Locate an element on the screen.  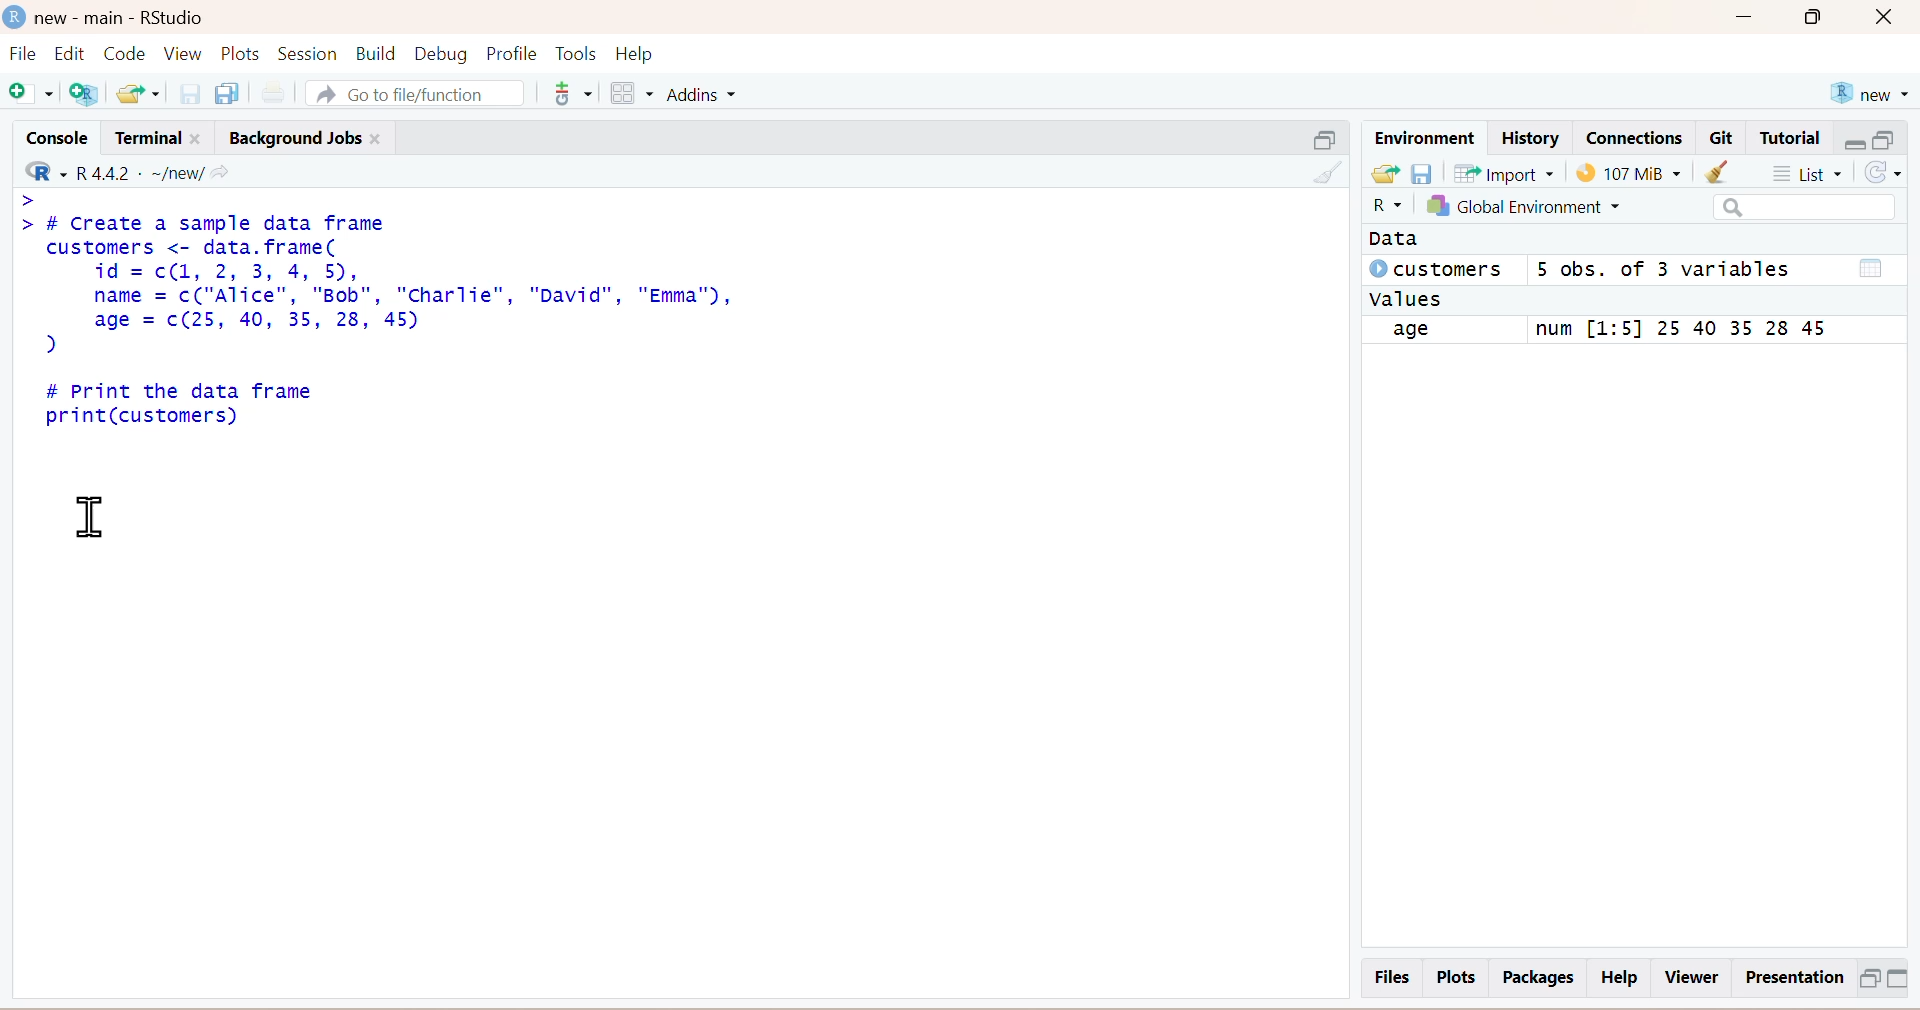
Data is located at coordinates (1395, 240).